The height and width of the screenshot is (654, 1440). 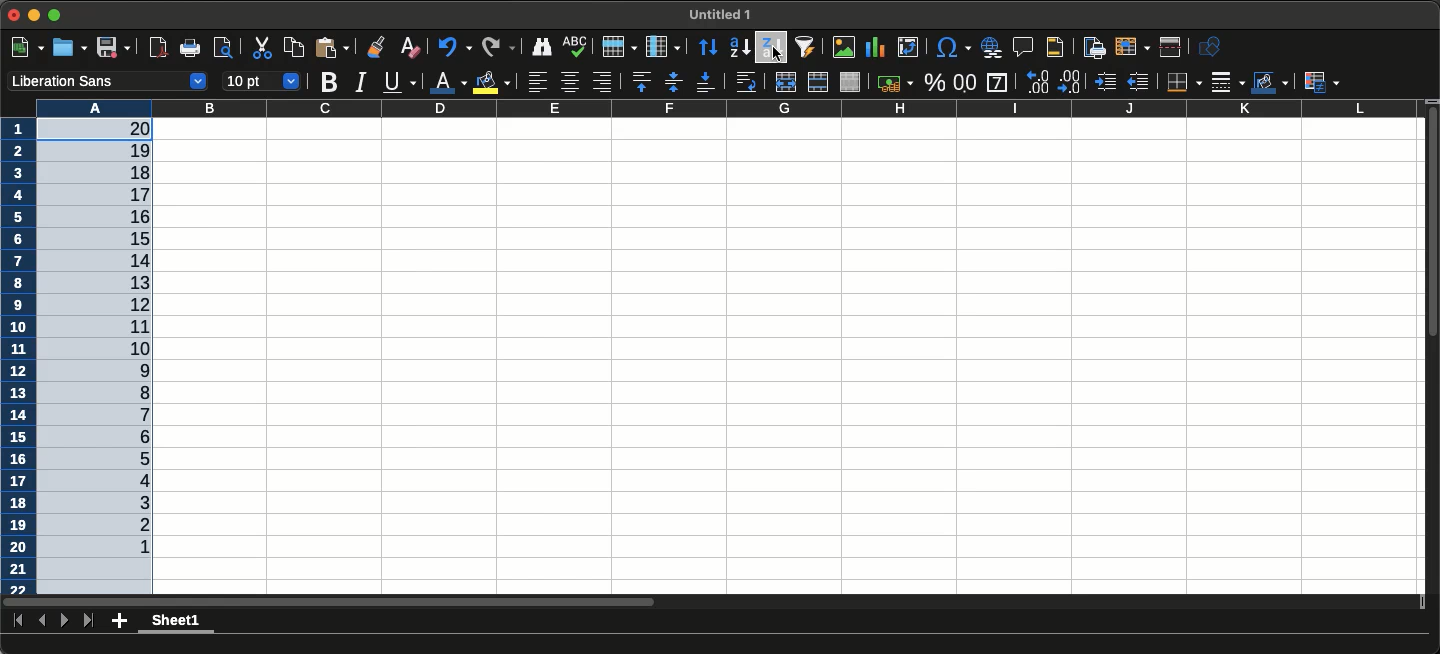 What do you see at coordinates (124, 481) in the screenshot?
I see `17` at bounding box center [124, 481].